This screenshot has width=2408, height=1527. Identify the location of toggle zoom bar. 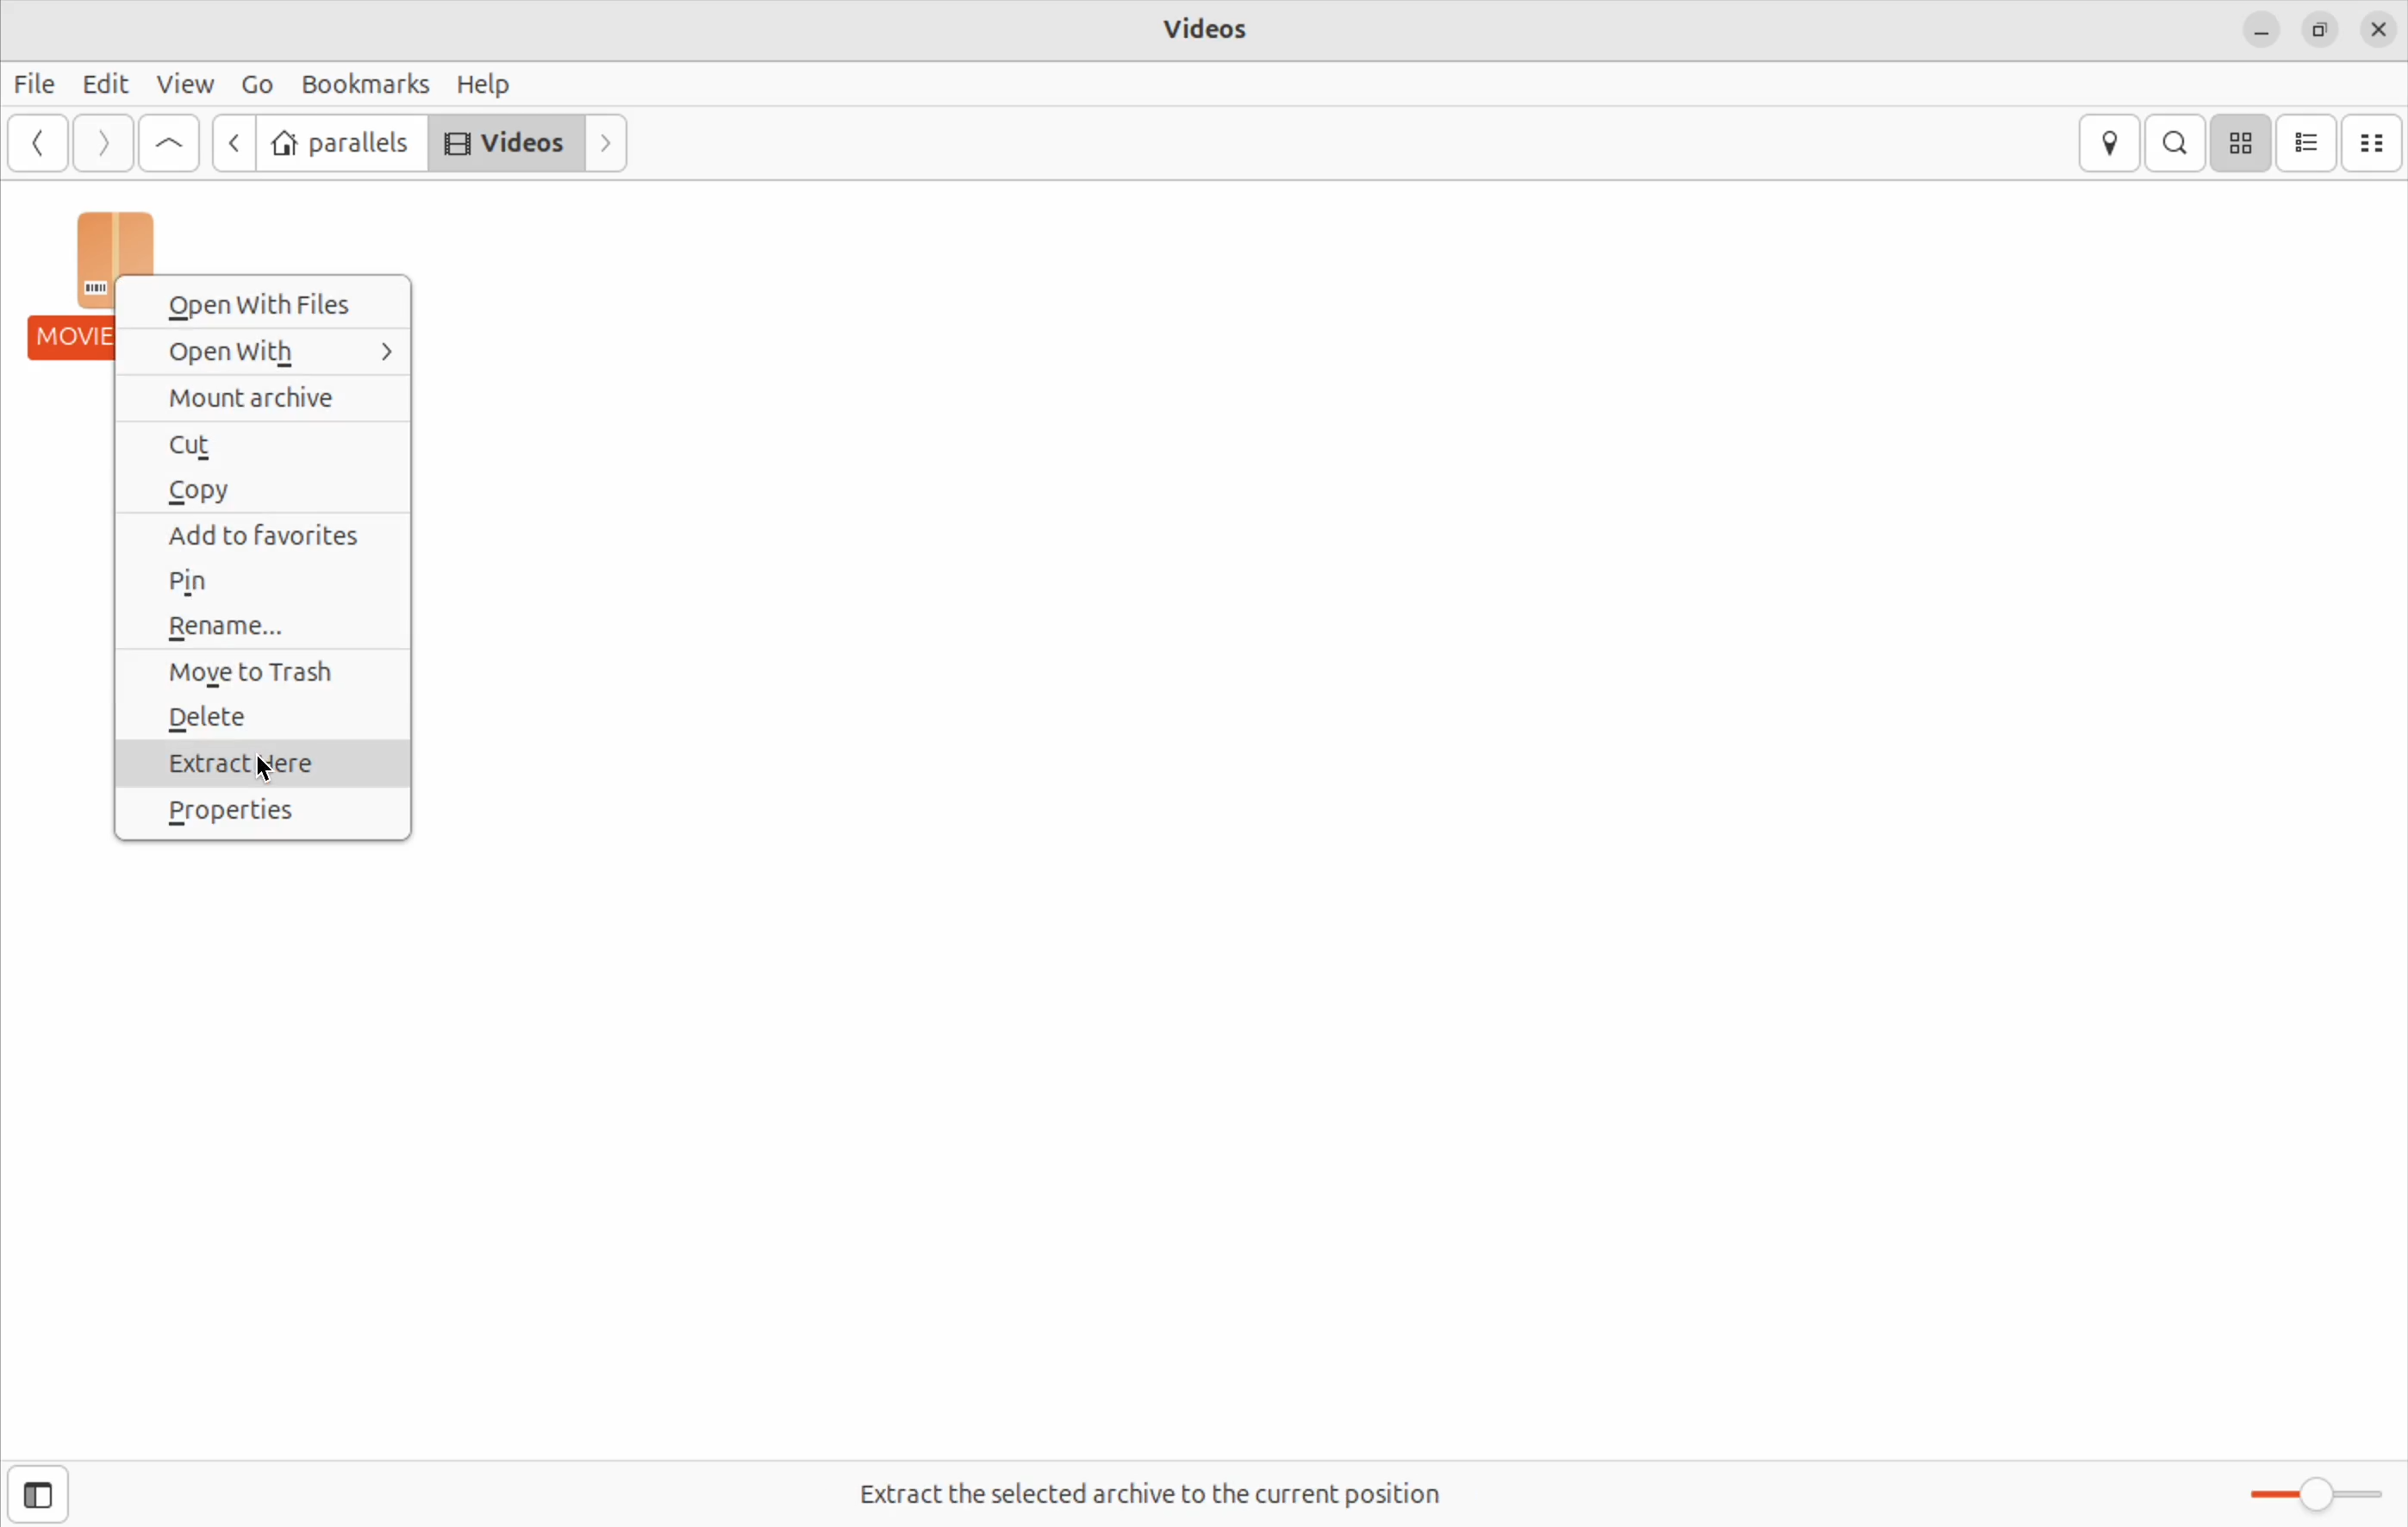
(2297, 1489).